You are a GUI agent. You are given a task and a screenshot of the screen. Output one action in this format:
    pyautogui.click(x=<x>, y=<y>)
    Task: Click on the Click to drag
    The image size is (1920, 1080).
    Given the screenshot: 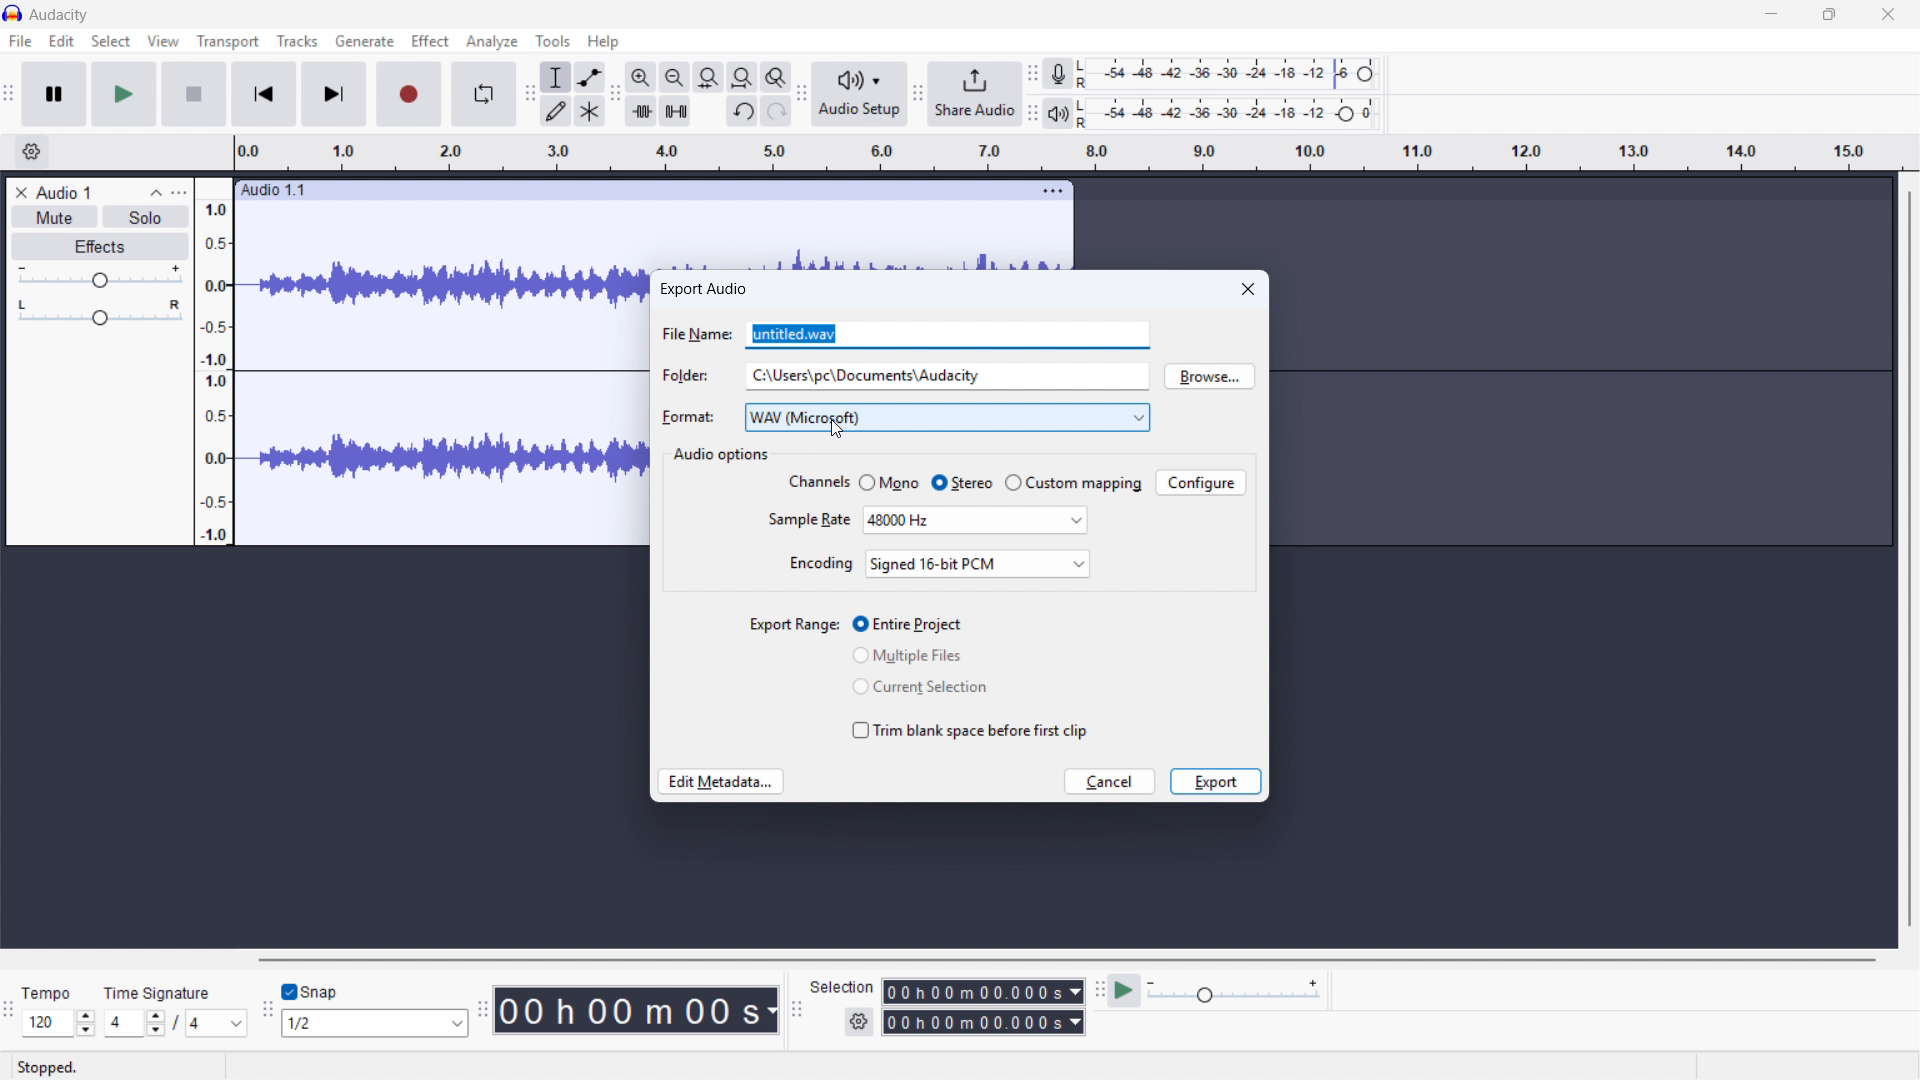 What is the action you would take?
    pyautogui.click(x=620, y=191)
    